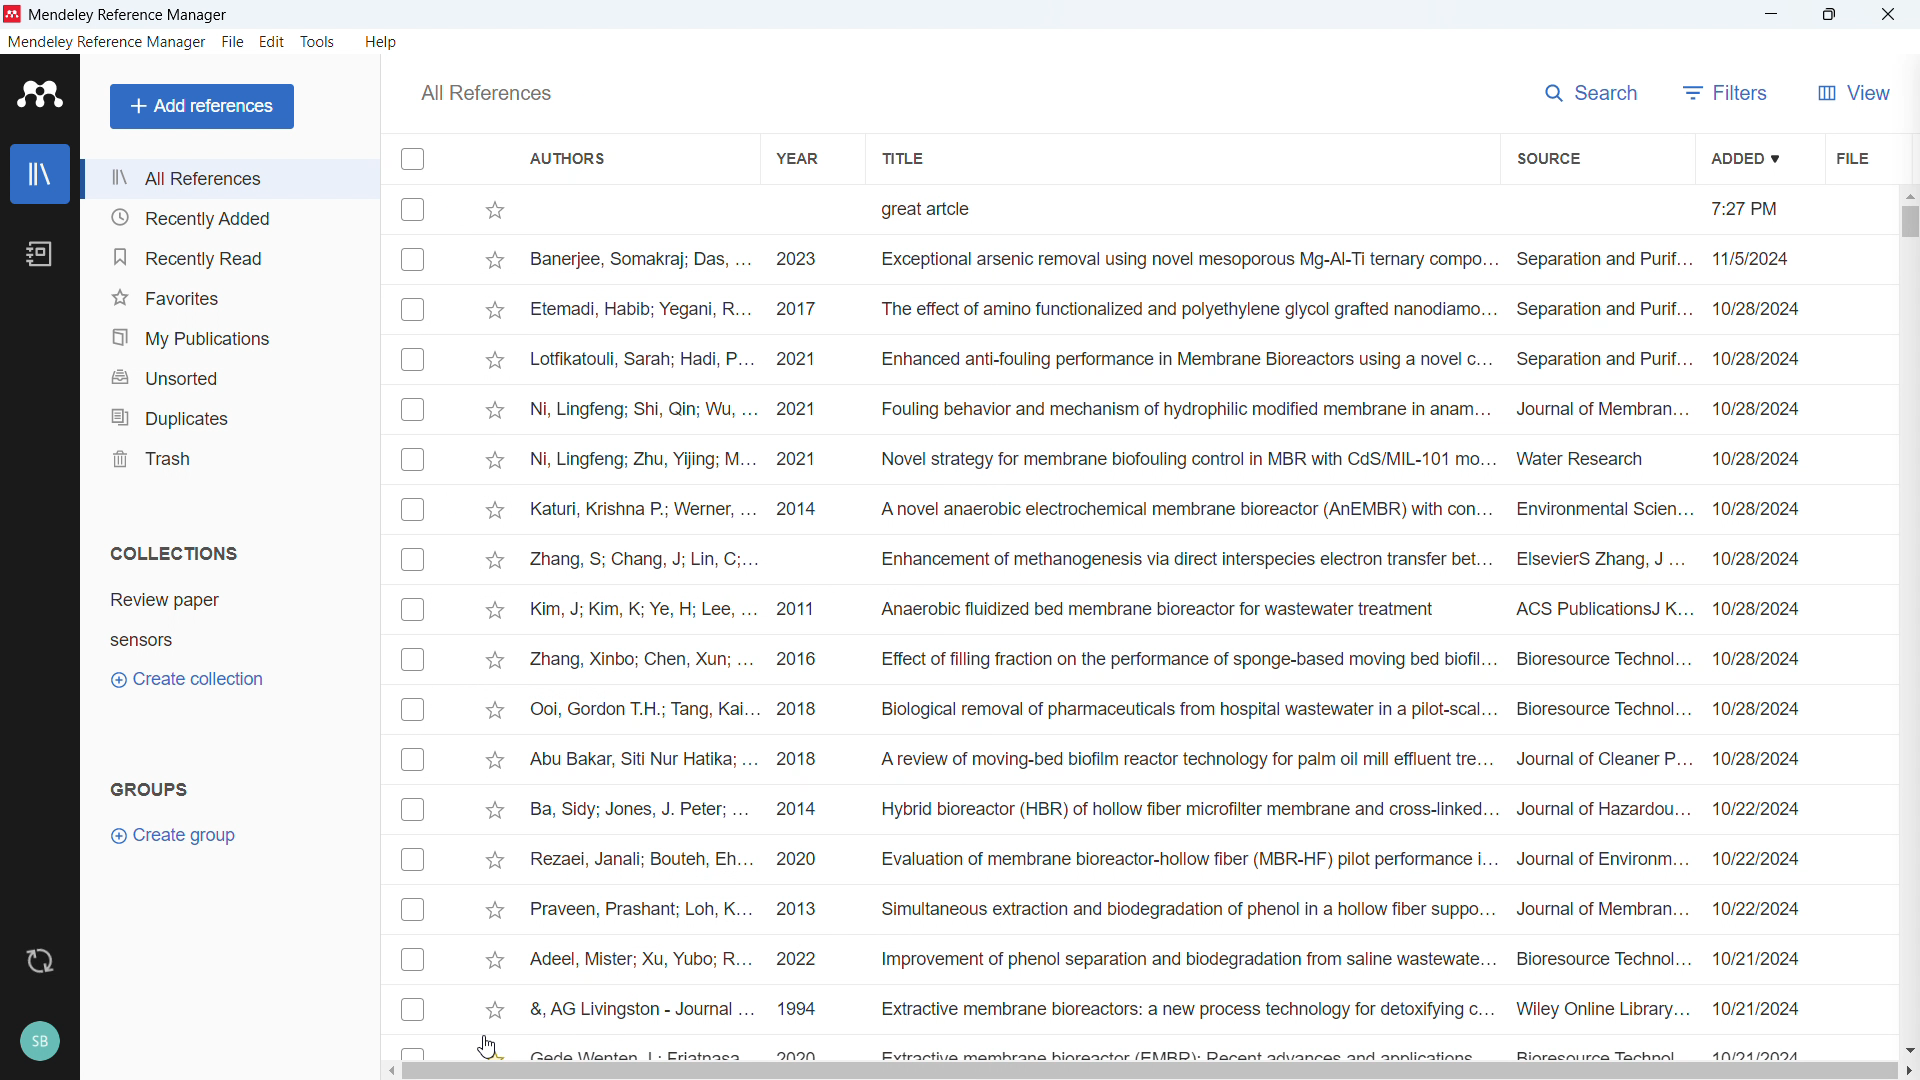  I want to click on Collection 1, so click(232, 600).